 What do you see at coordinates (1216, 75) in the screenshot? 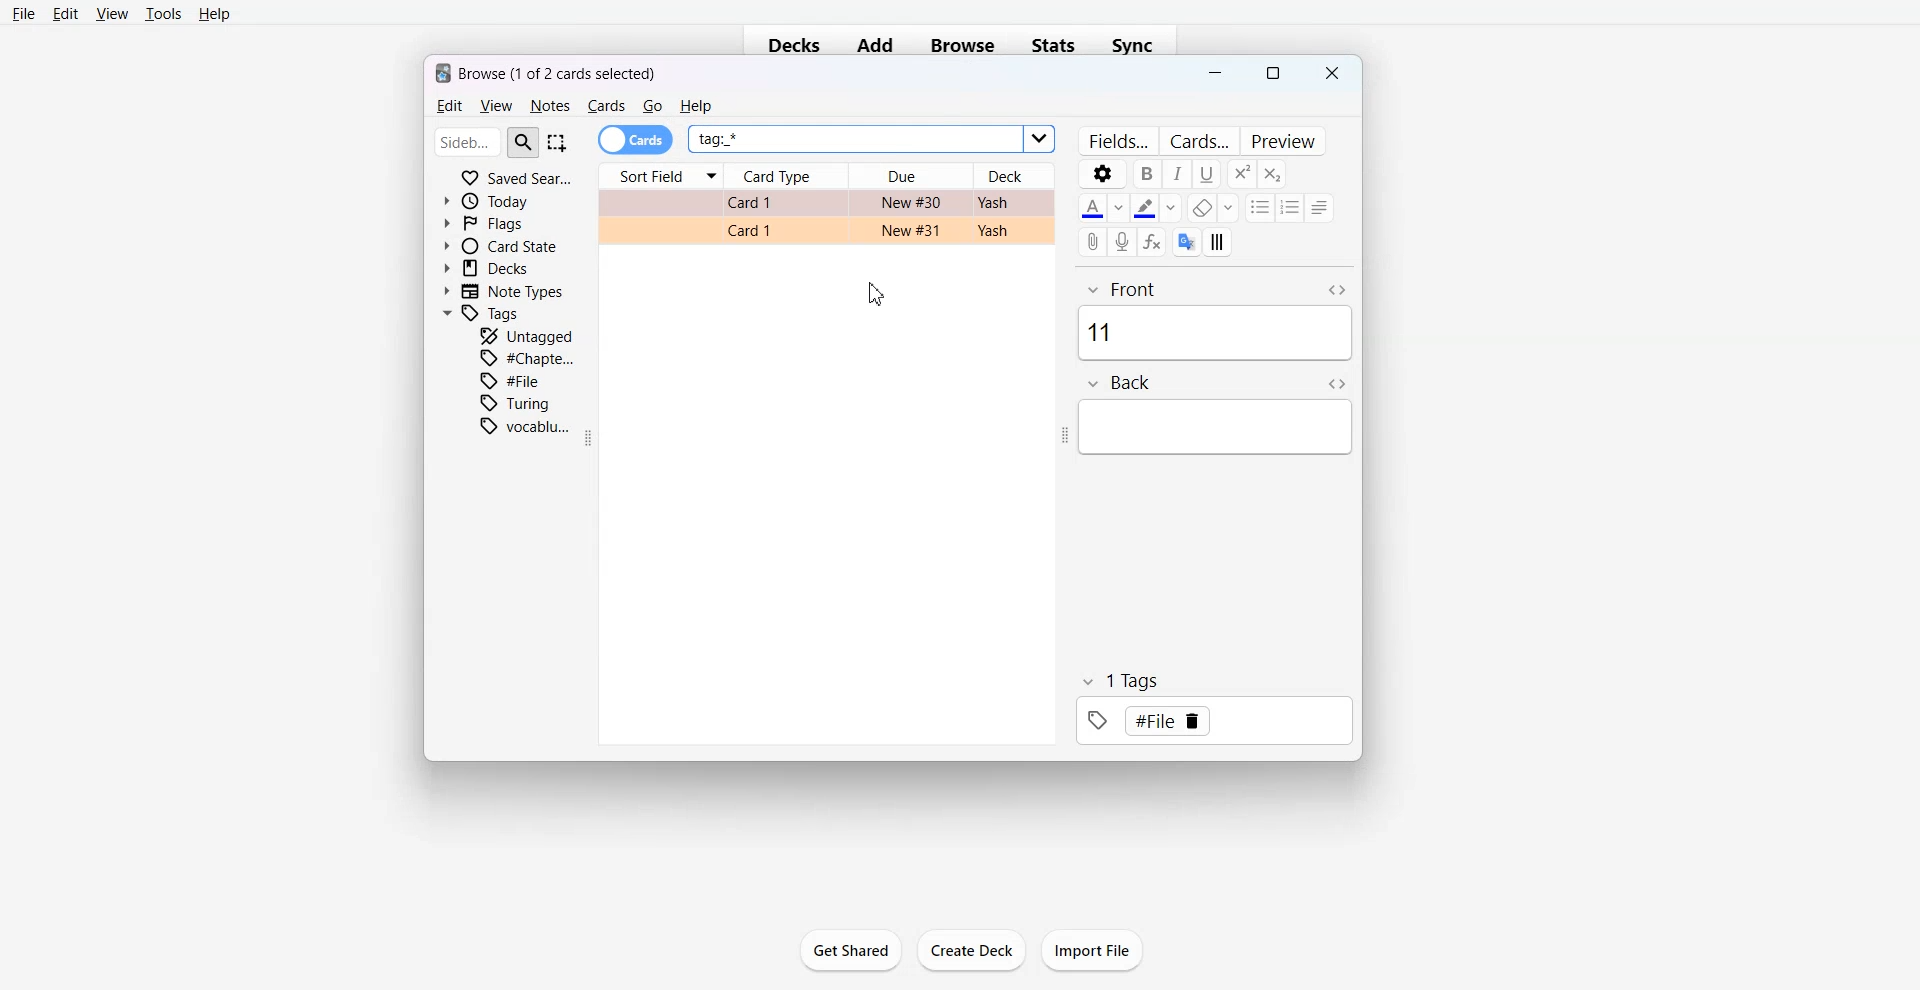
I see `Minimize` at bounding box center [1216, 75].